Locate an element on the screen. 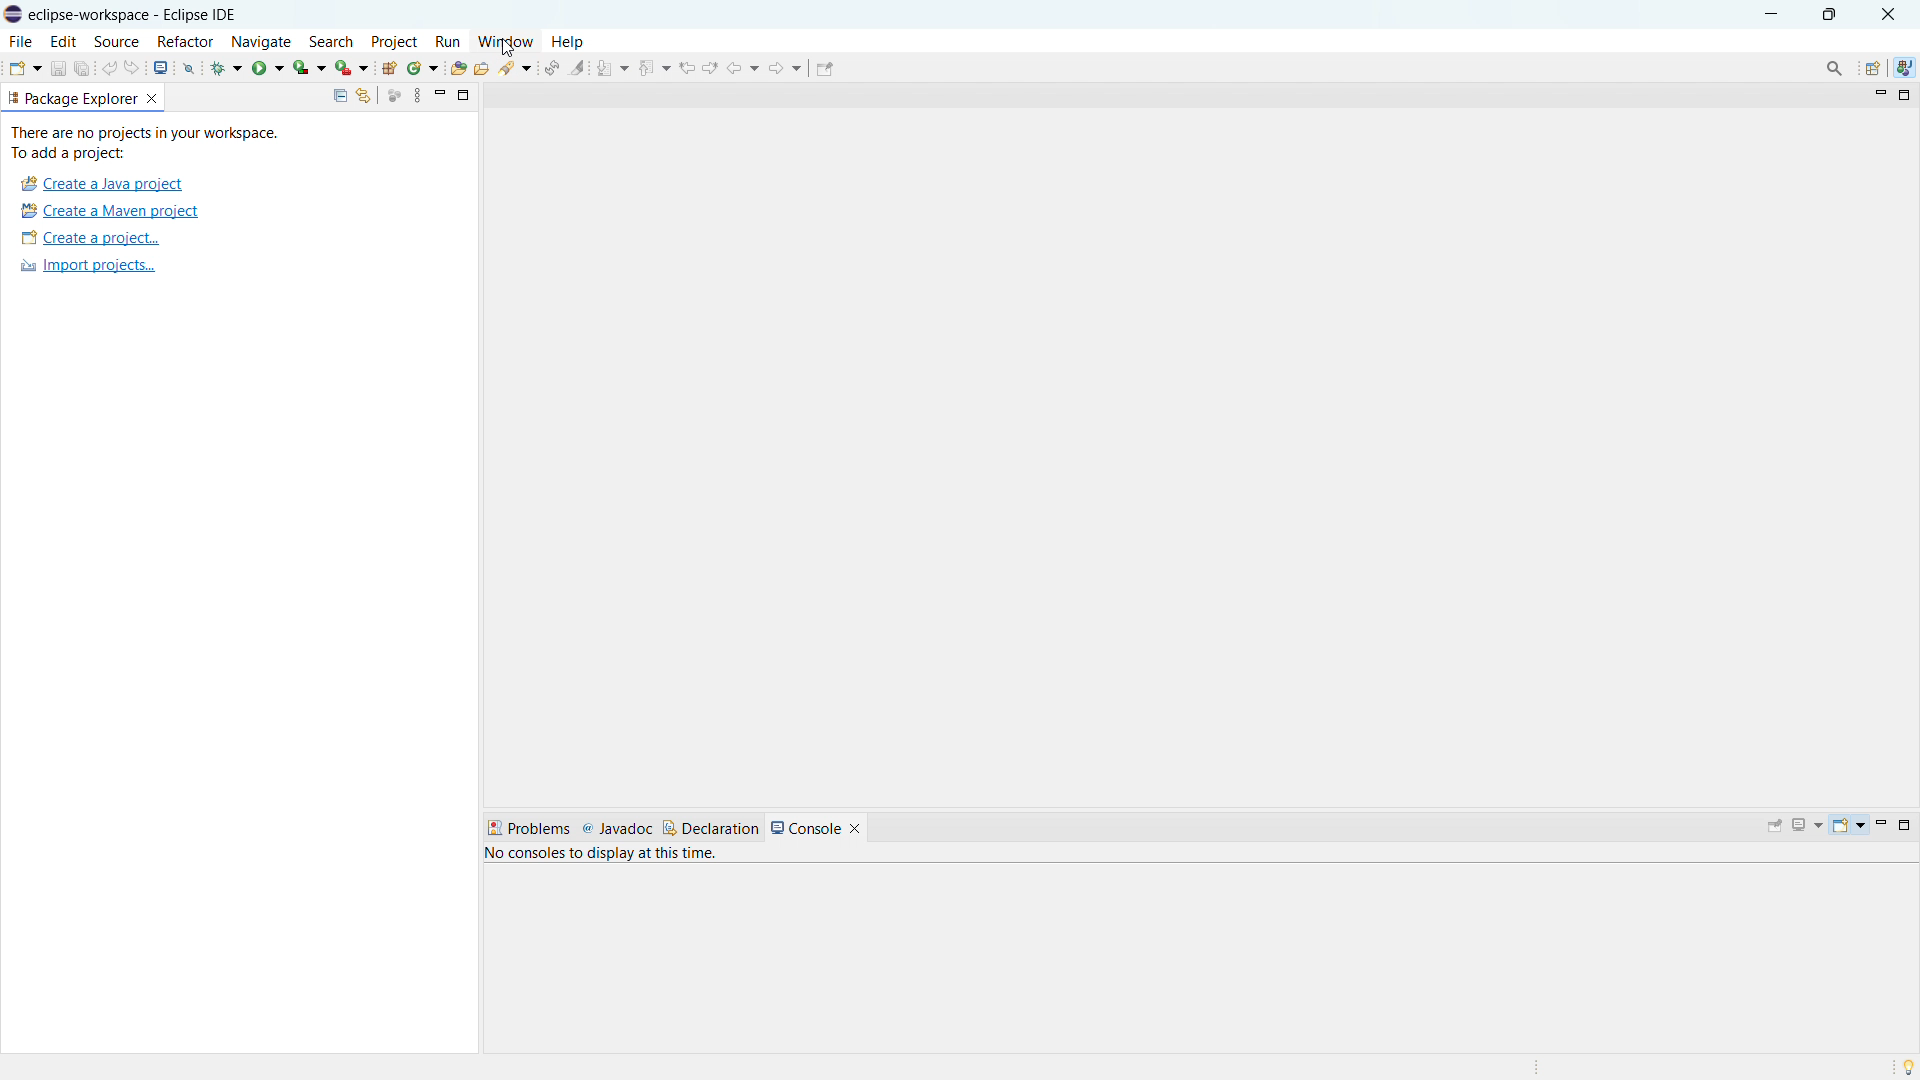 This screenshot has height=1080, width=1920. create a maven project is located at coordinates (109, 211).